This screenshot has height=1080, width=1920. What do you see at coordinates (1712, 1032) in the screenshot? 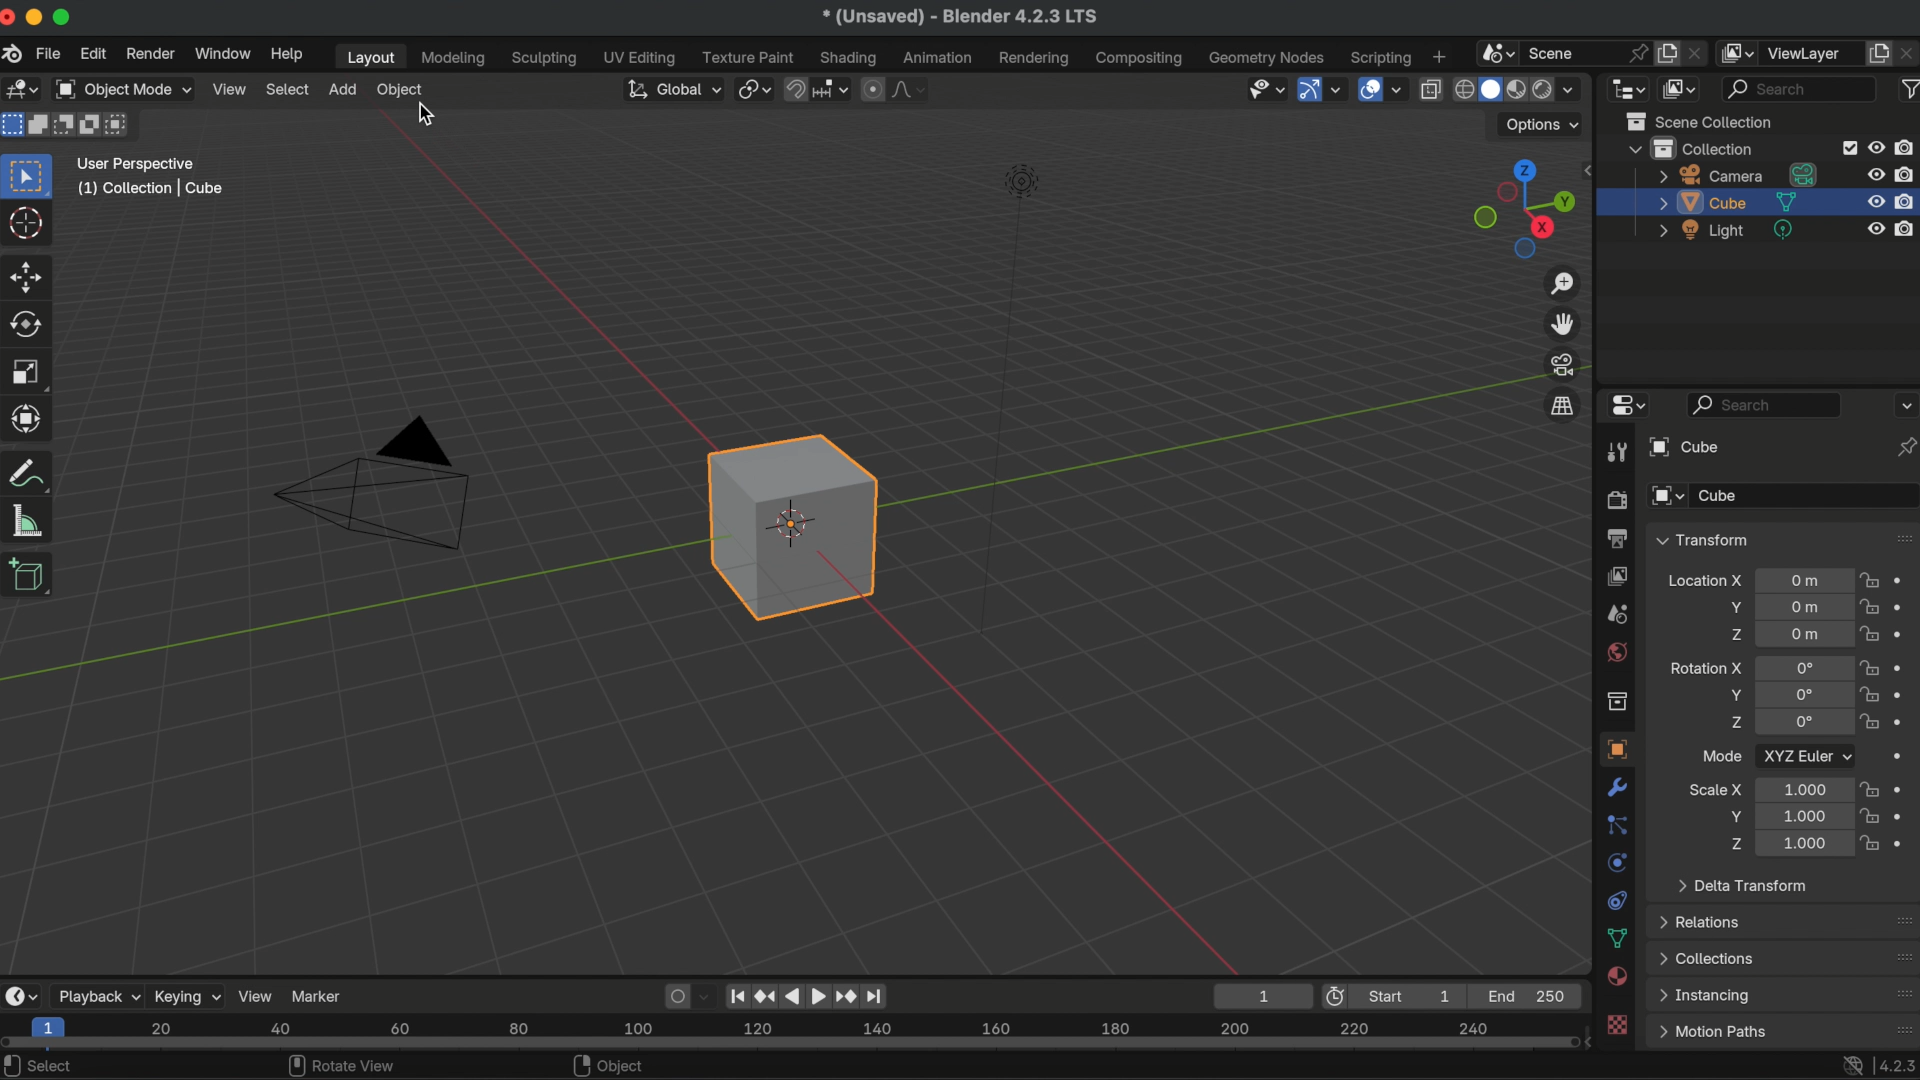
I see `` at bounding box center [1712, 1032].